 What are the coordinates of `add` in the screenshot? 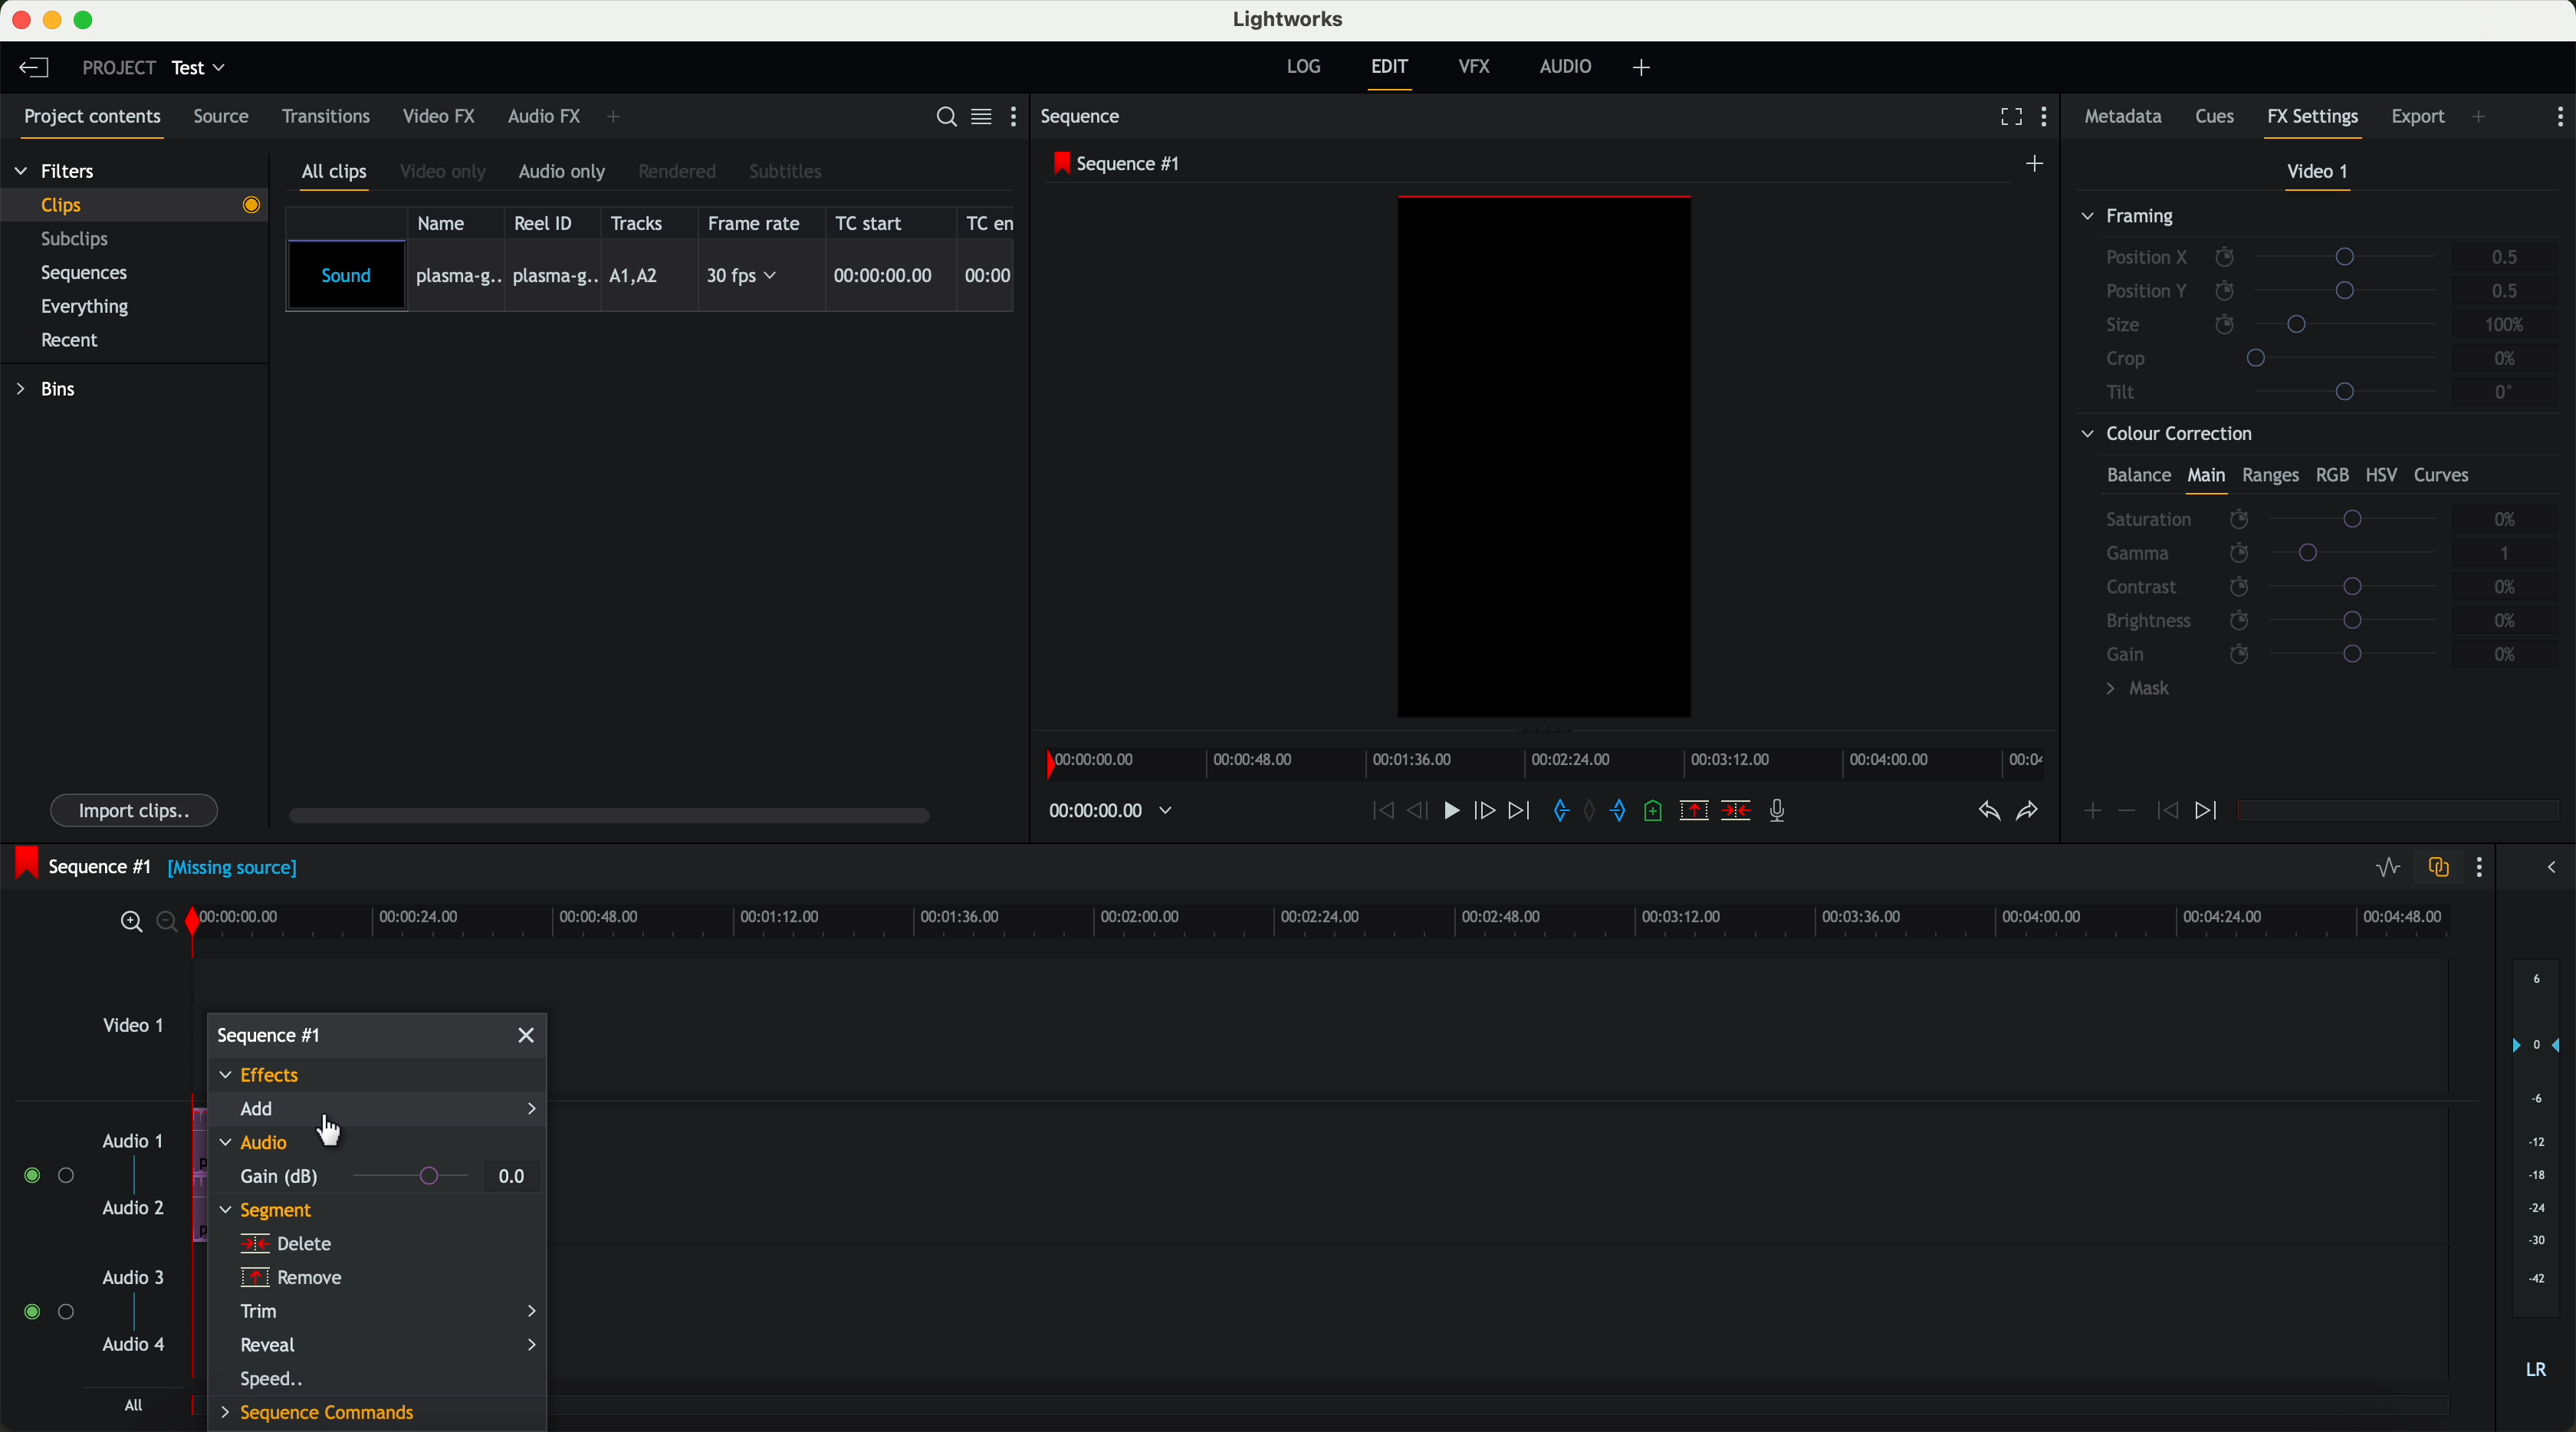 It's located at (1645, 68).